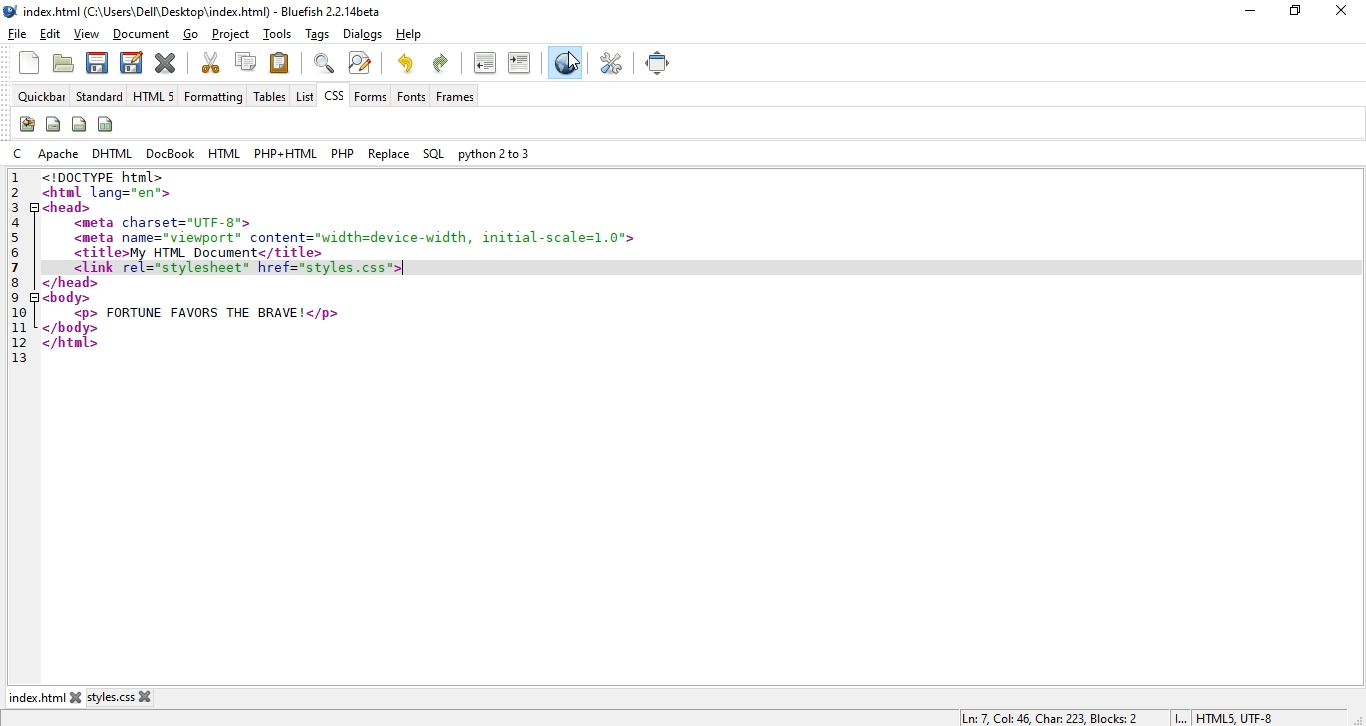 The width and height of the screenshot is (1366, 726). I want to click on sql, so click(433, 155).